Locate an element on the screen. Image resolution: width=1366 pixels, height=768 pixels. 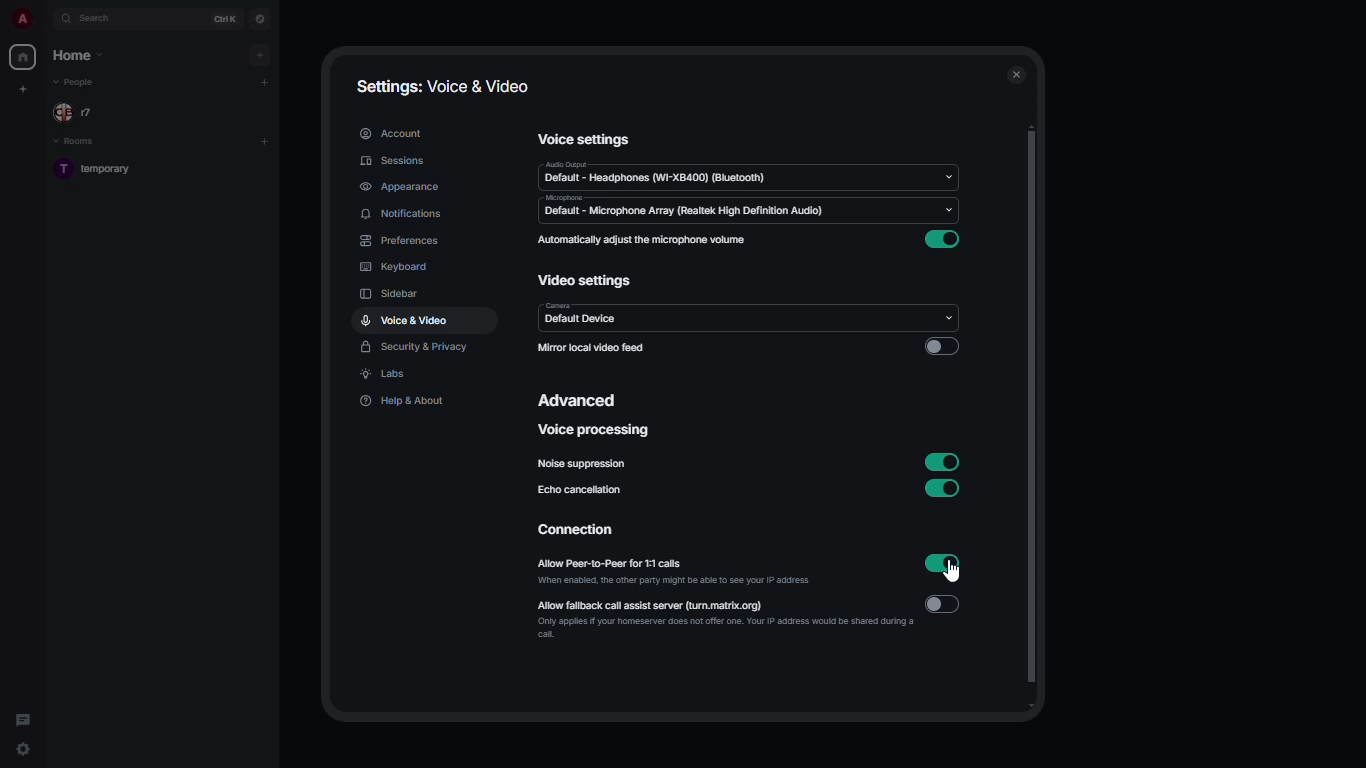
drop down is located at coordinates (952, 213).